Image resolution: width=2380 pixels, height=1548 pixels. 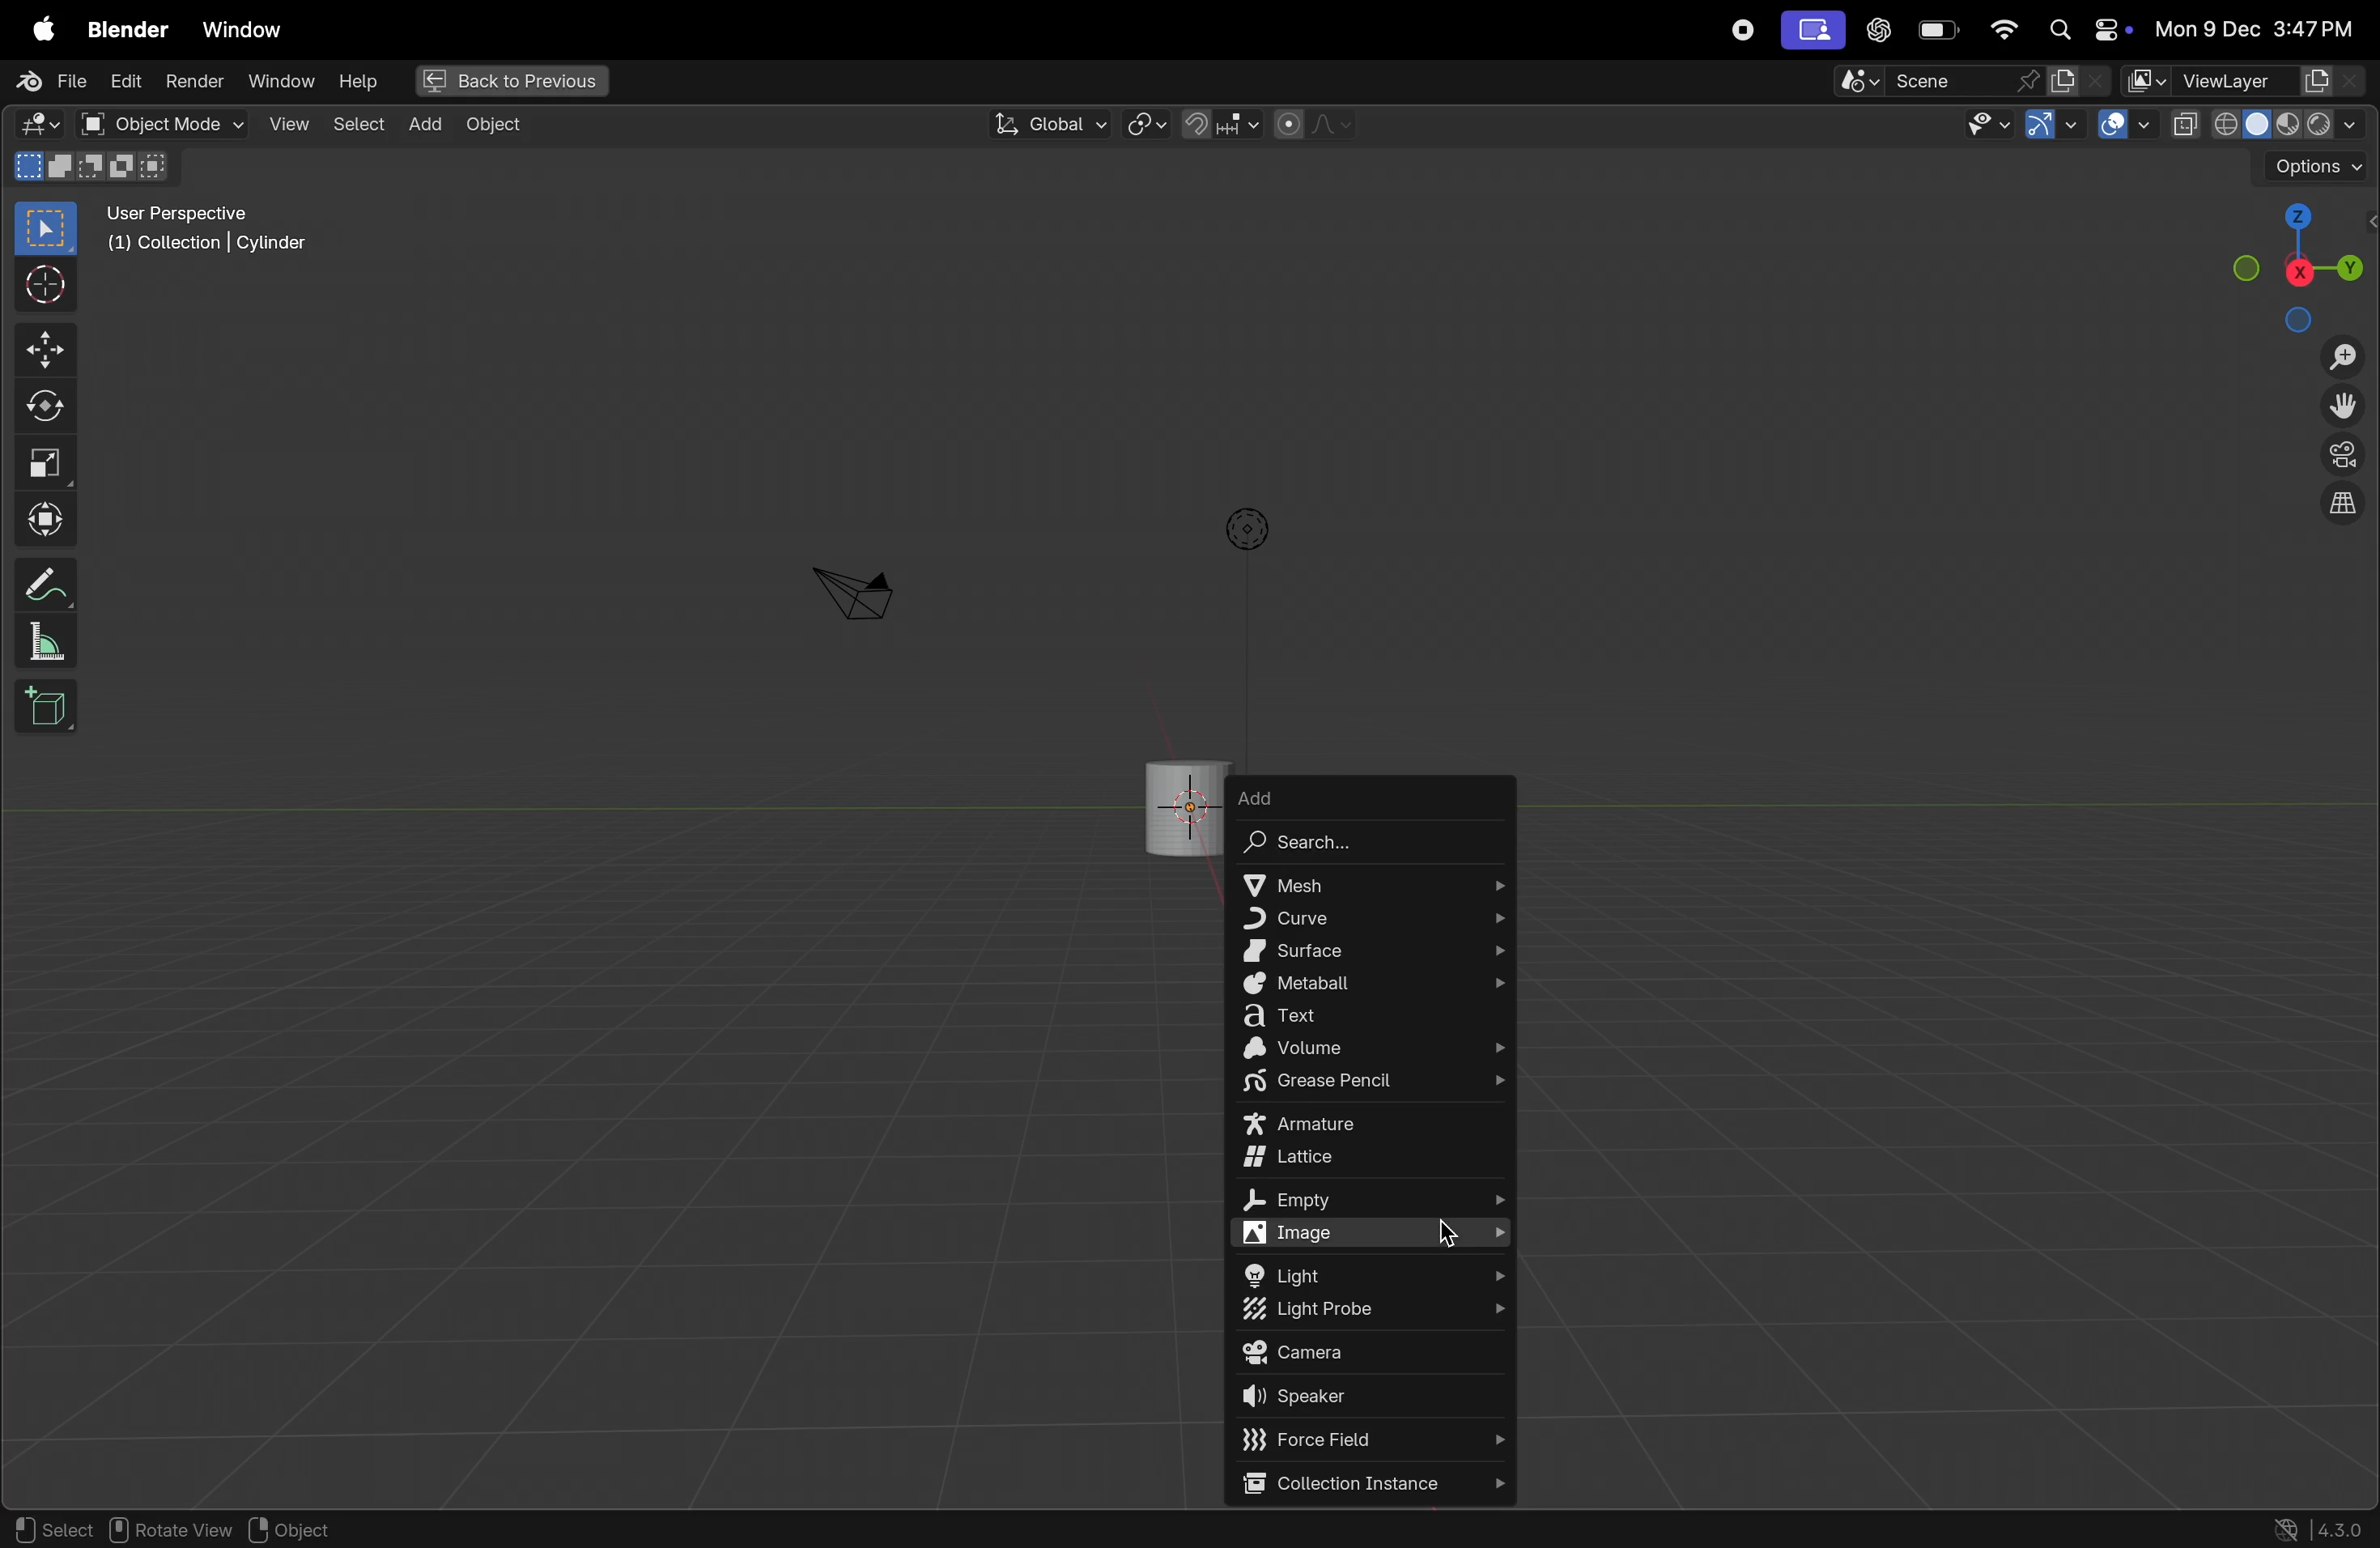 I want to click on overlays, so click(x=2120, y=125).